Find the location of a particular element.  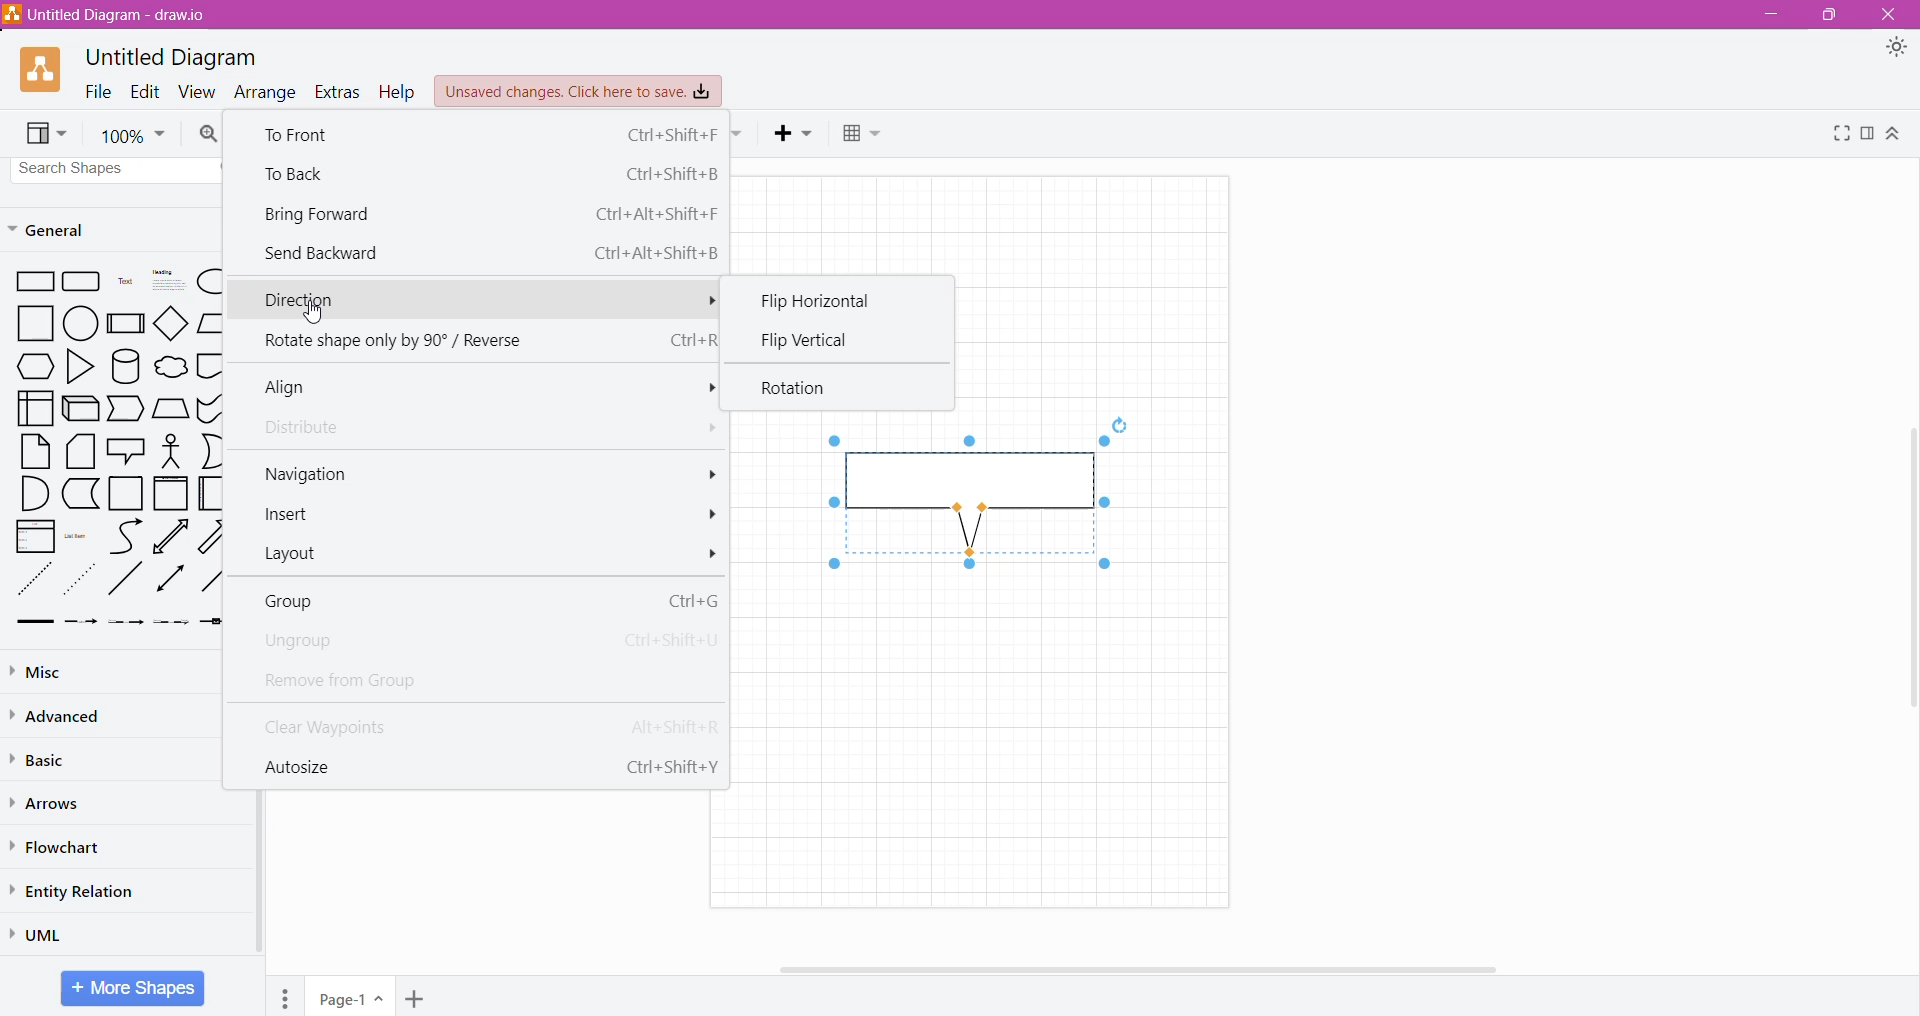

manual input is located at coordinates (171, 408).